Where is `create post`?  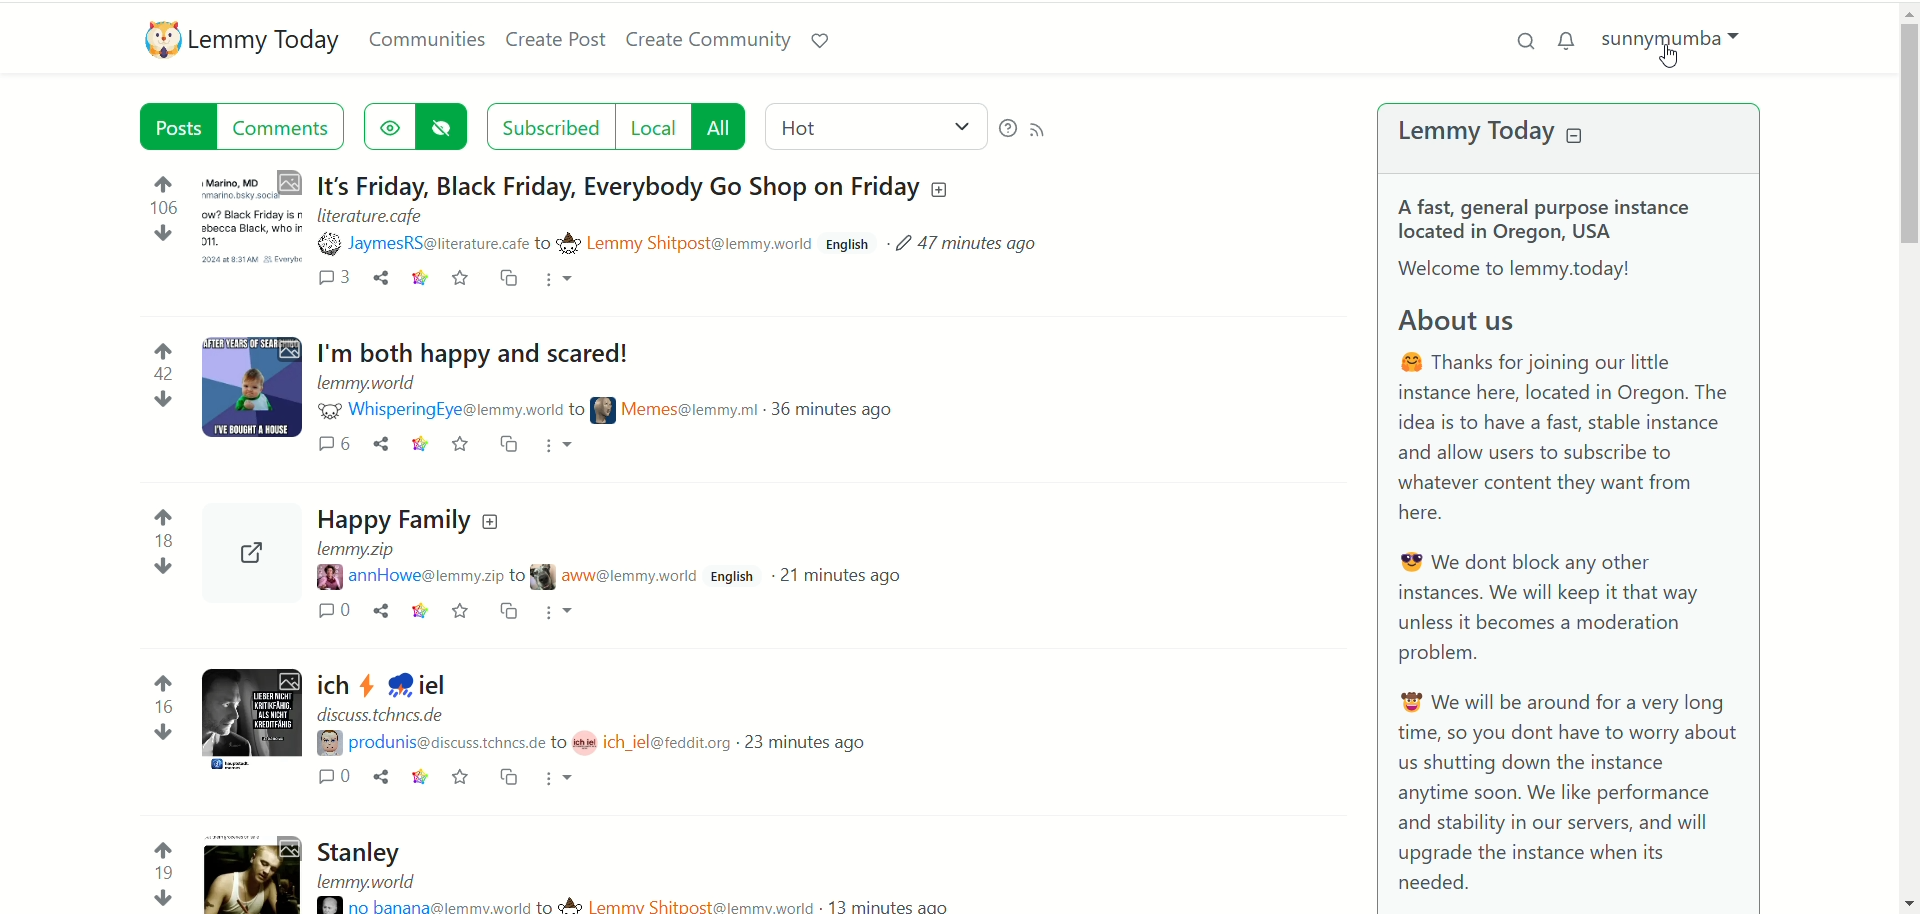
create post is located at coordinates (556, 42).